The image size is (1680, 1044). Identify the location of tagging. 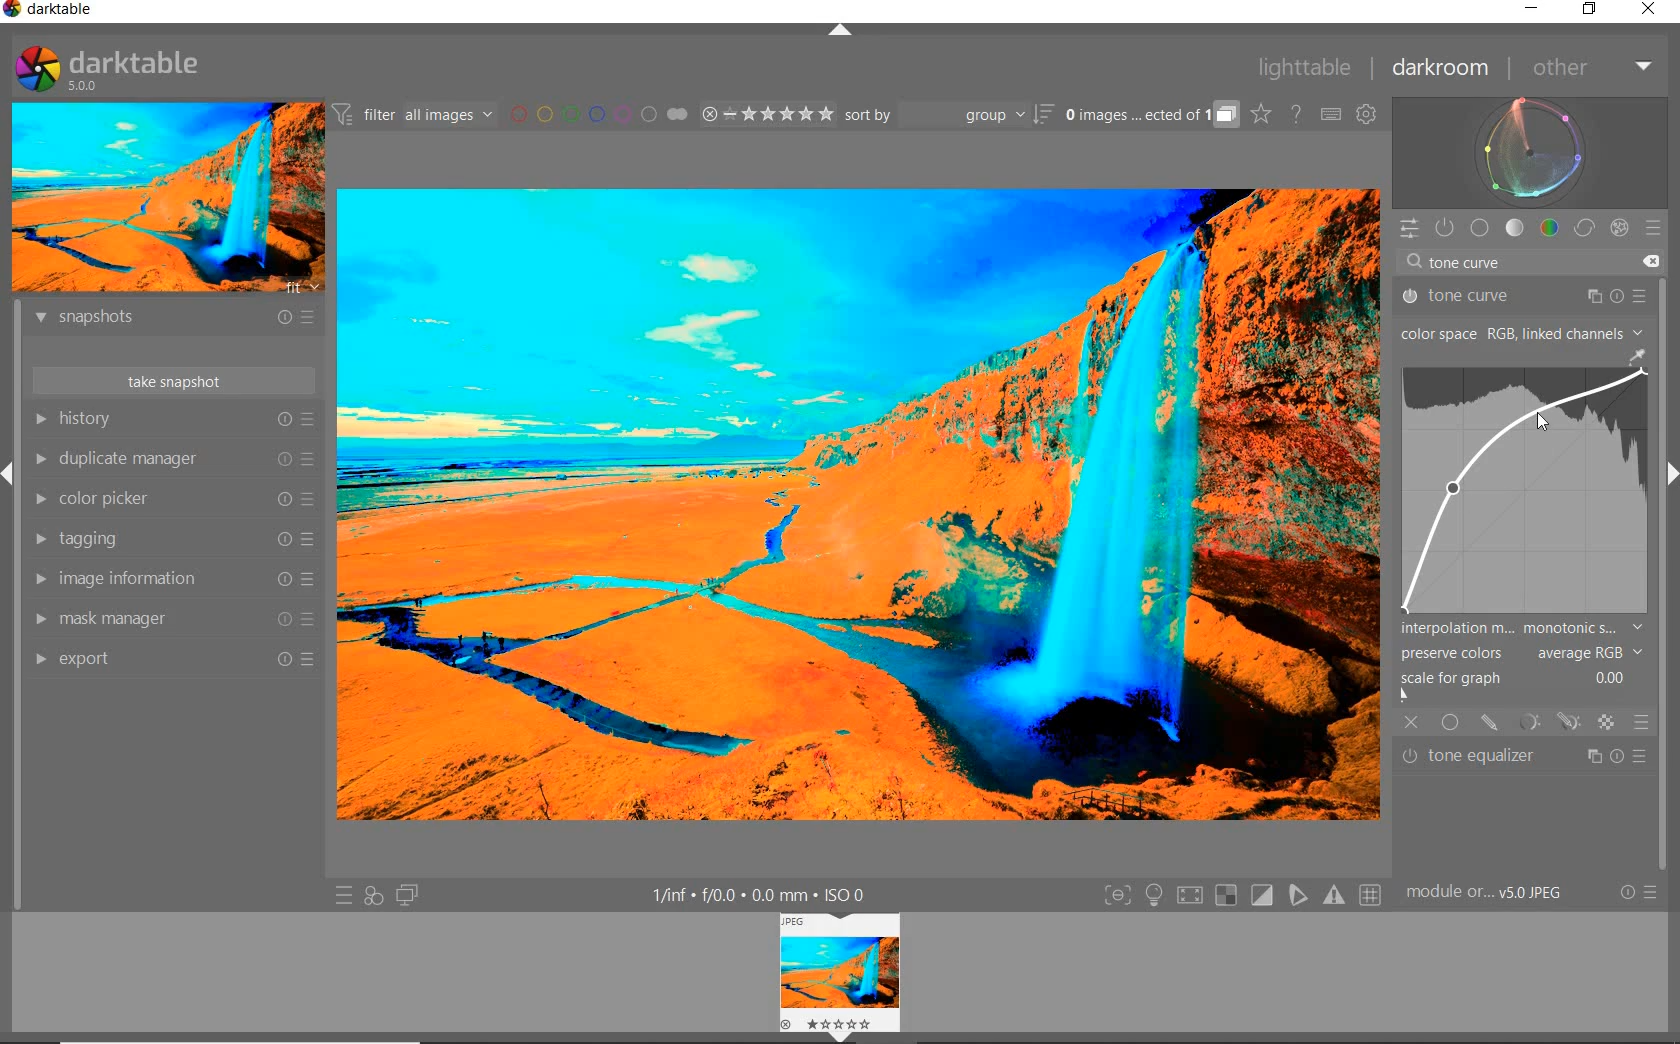
(173, 539).